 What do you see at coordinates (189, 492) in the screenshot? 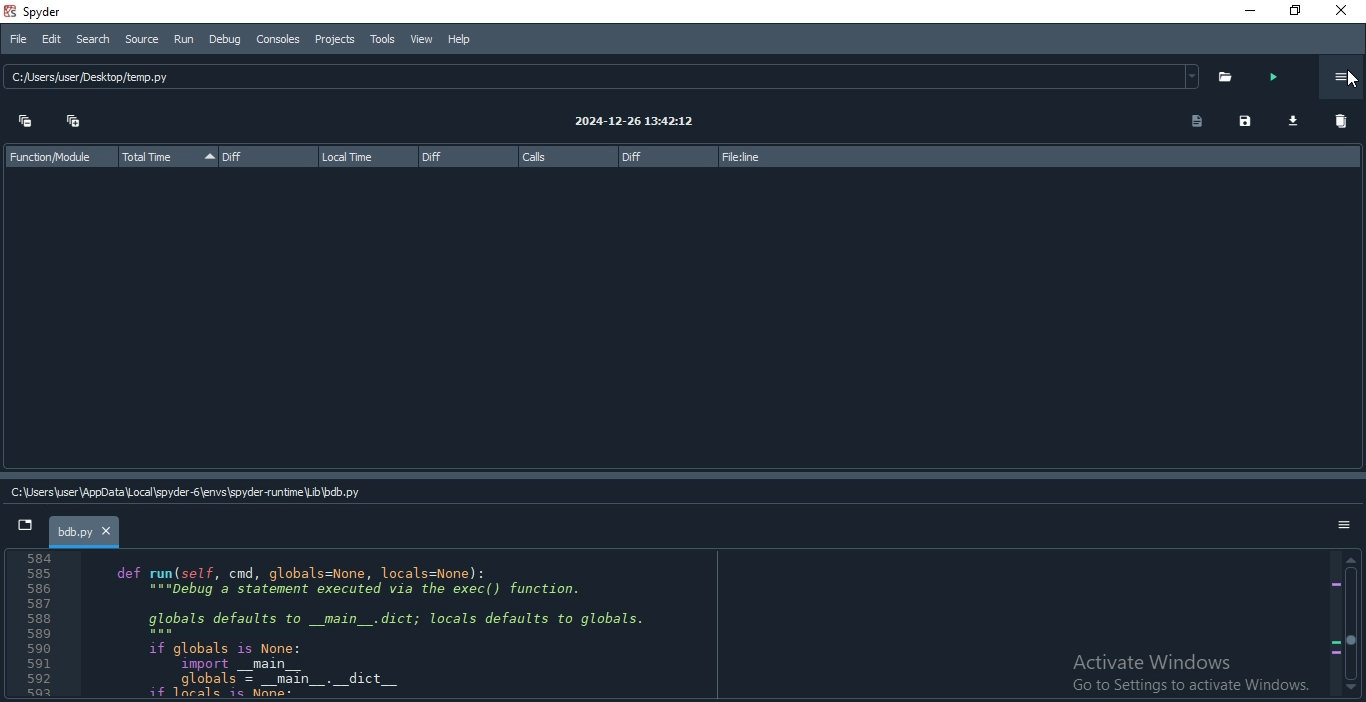
I see `C:\User\AppData\Local\spyder` at bounding box center [189, 492].